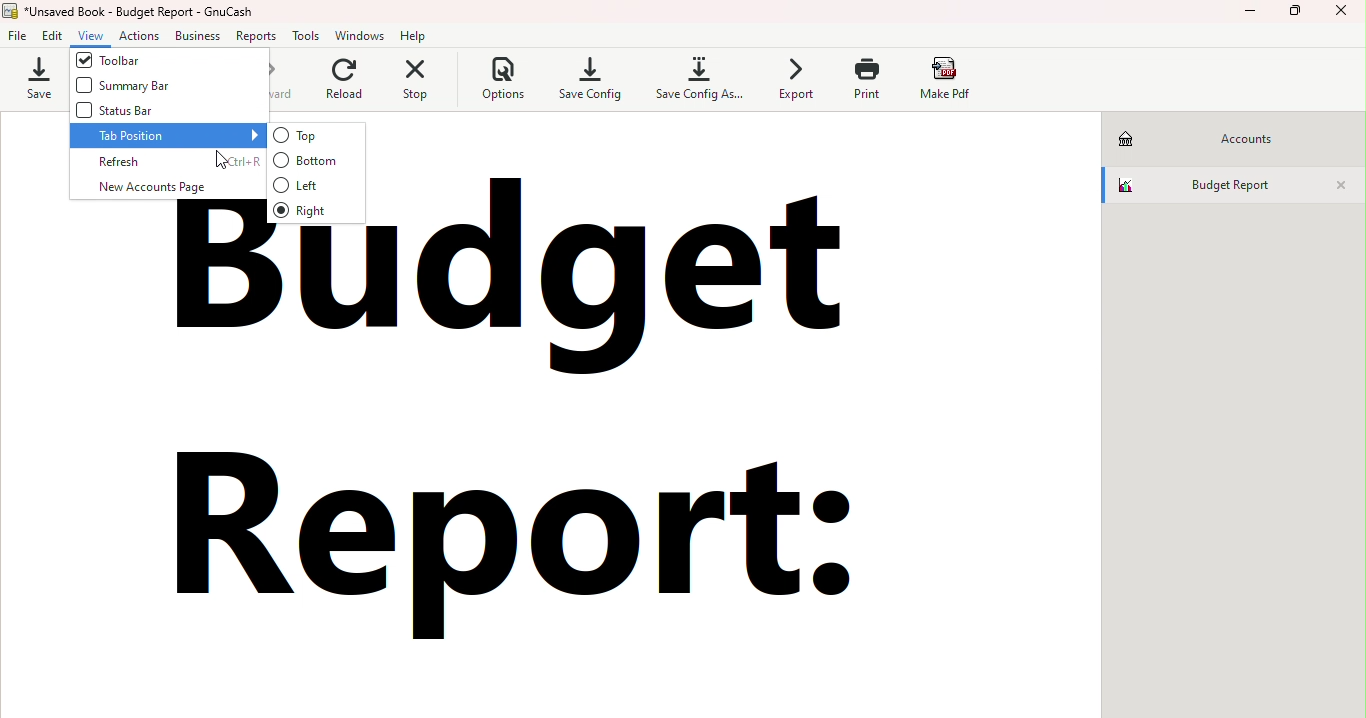  Describe the element at coordinates (308, 36) in the screenshot. I see `Tools` at that location.